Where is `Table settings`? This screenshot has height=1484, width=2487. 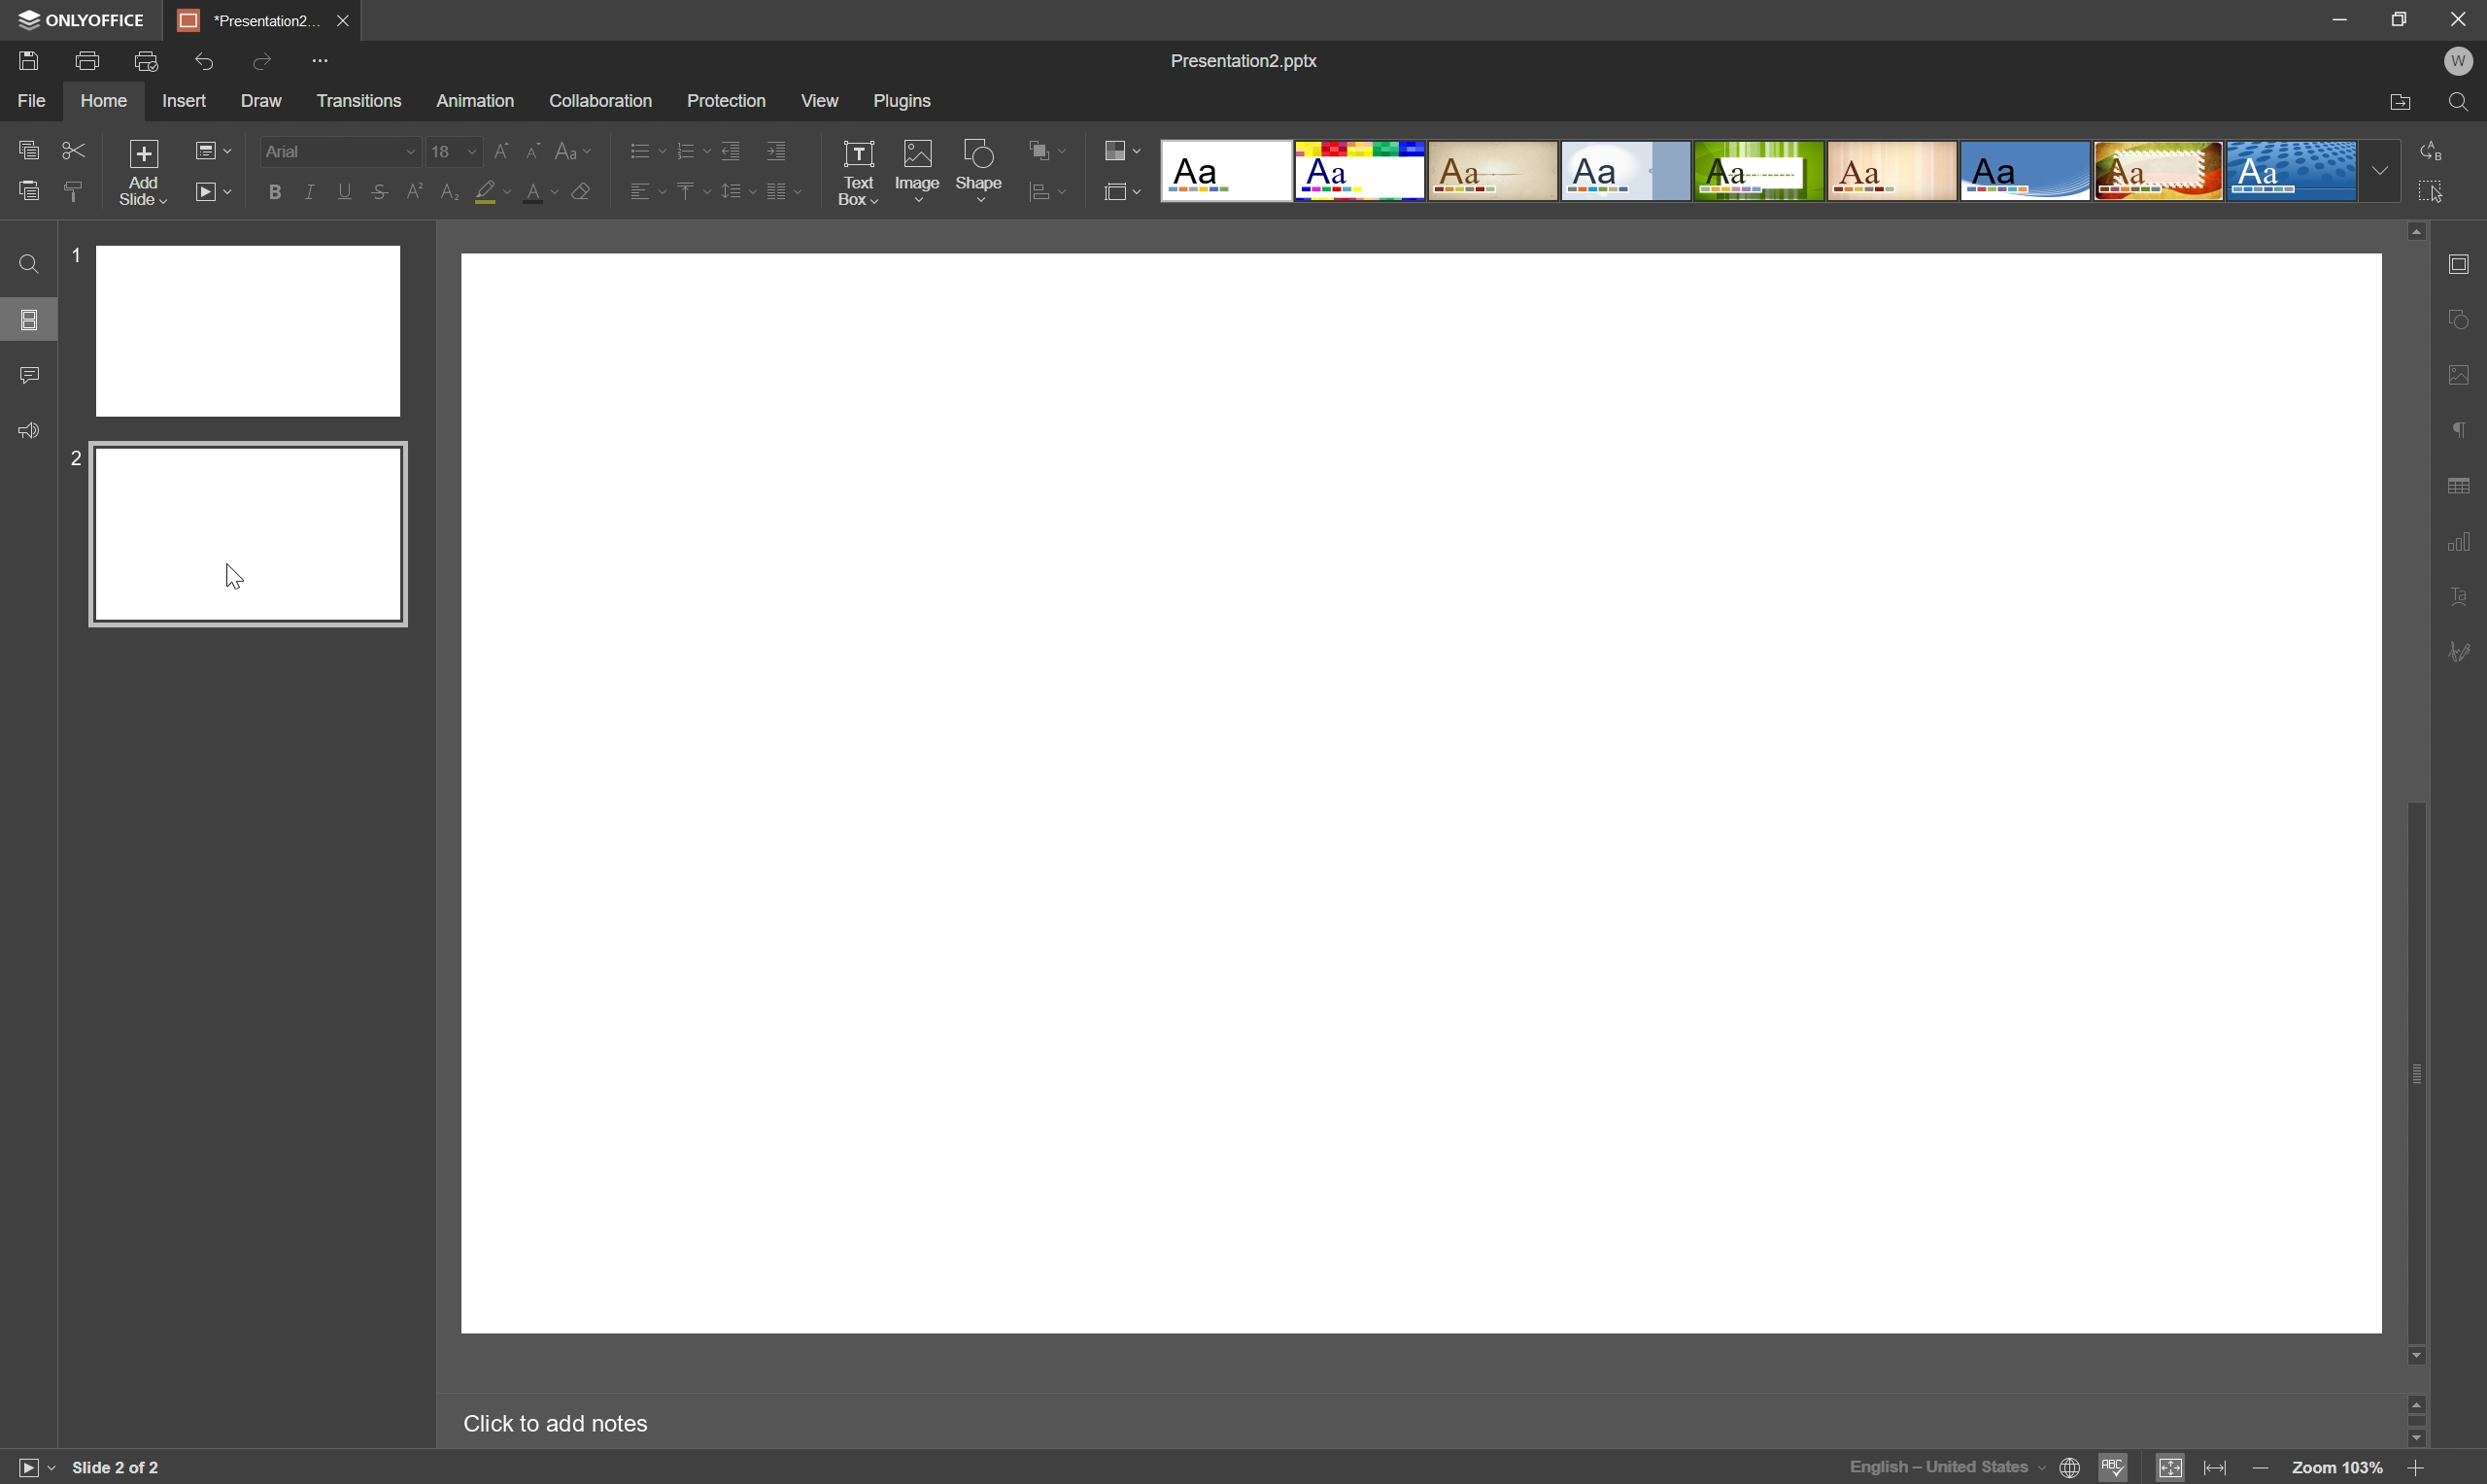
Table settings is located at coordinates (2467, 483).